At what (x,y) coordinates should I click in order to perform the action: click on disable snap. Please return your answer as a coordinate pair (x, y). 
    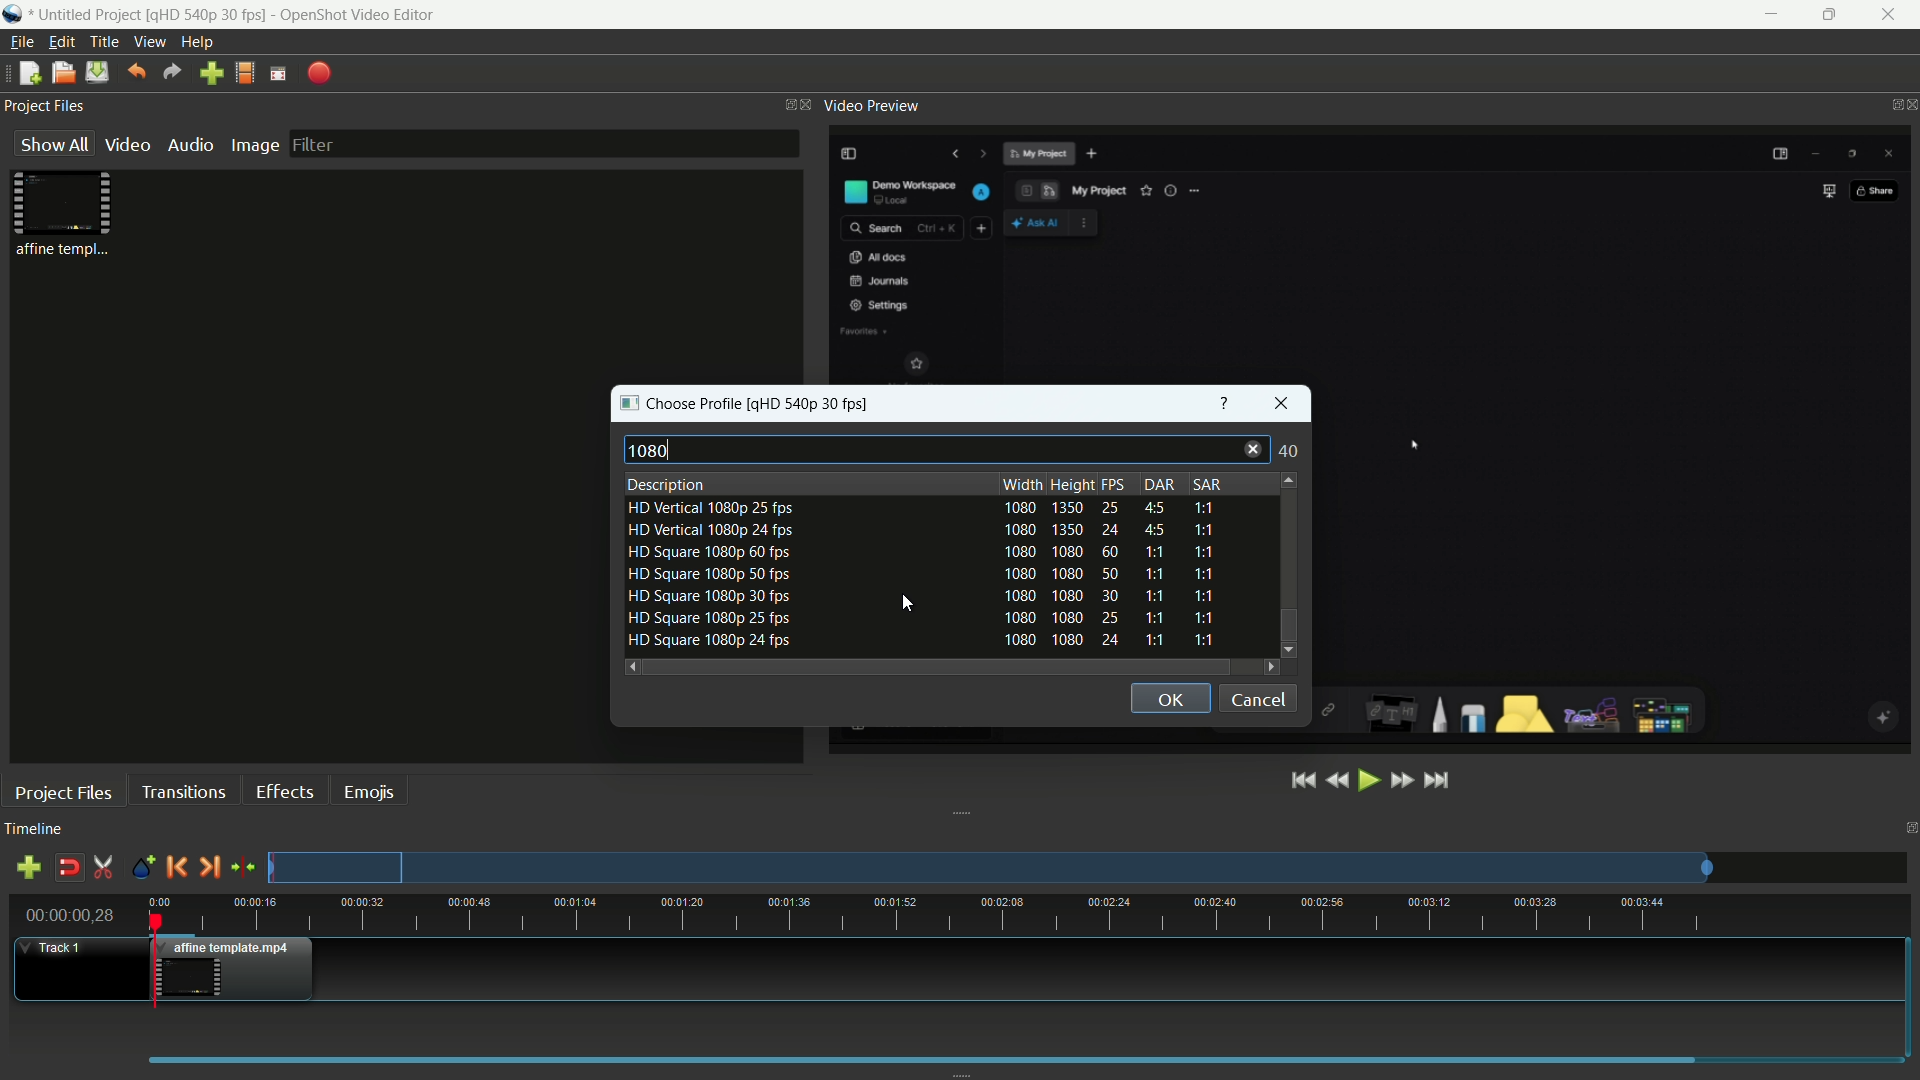
    Looking at the image, I should click on (68, 867).